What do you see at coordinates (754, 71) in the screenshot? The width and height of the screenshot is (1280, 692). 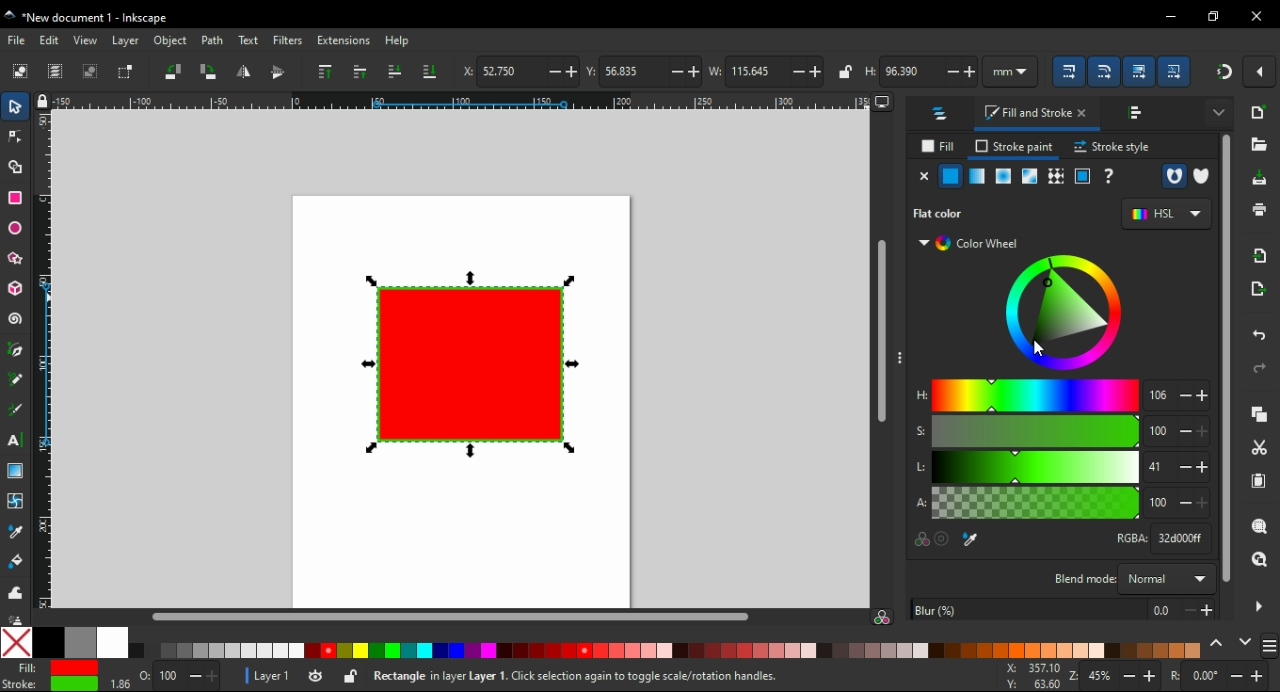 I see `115` at bounding box center [754, 71].